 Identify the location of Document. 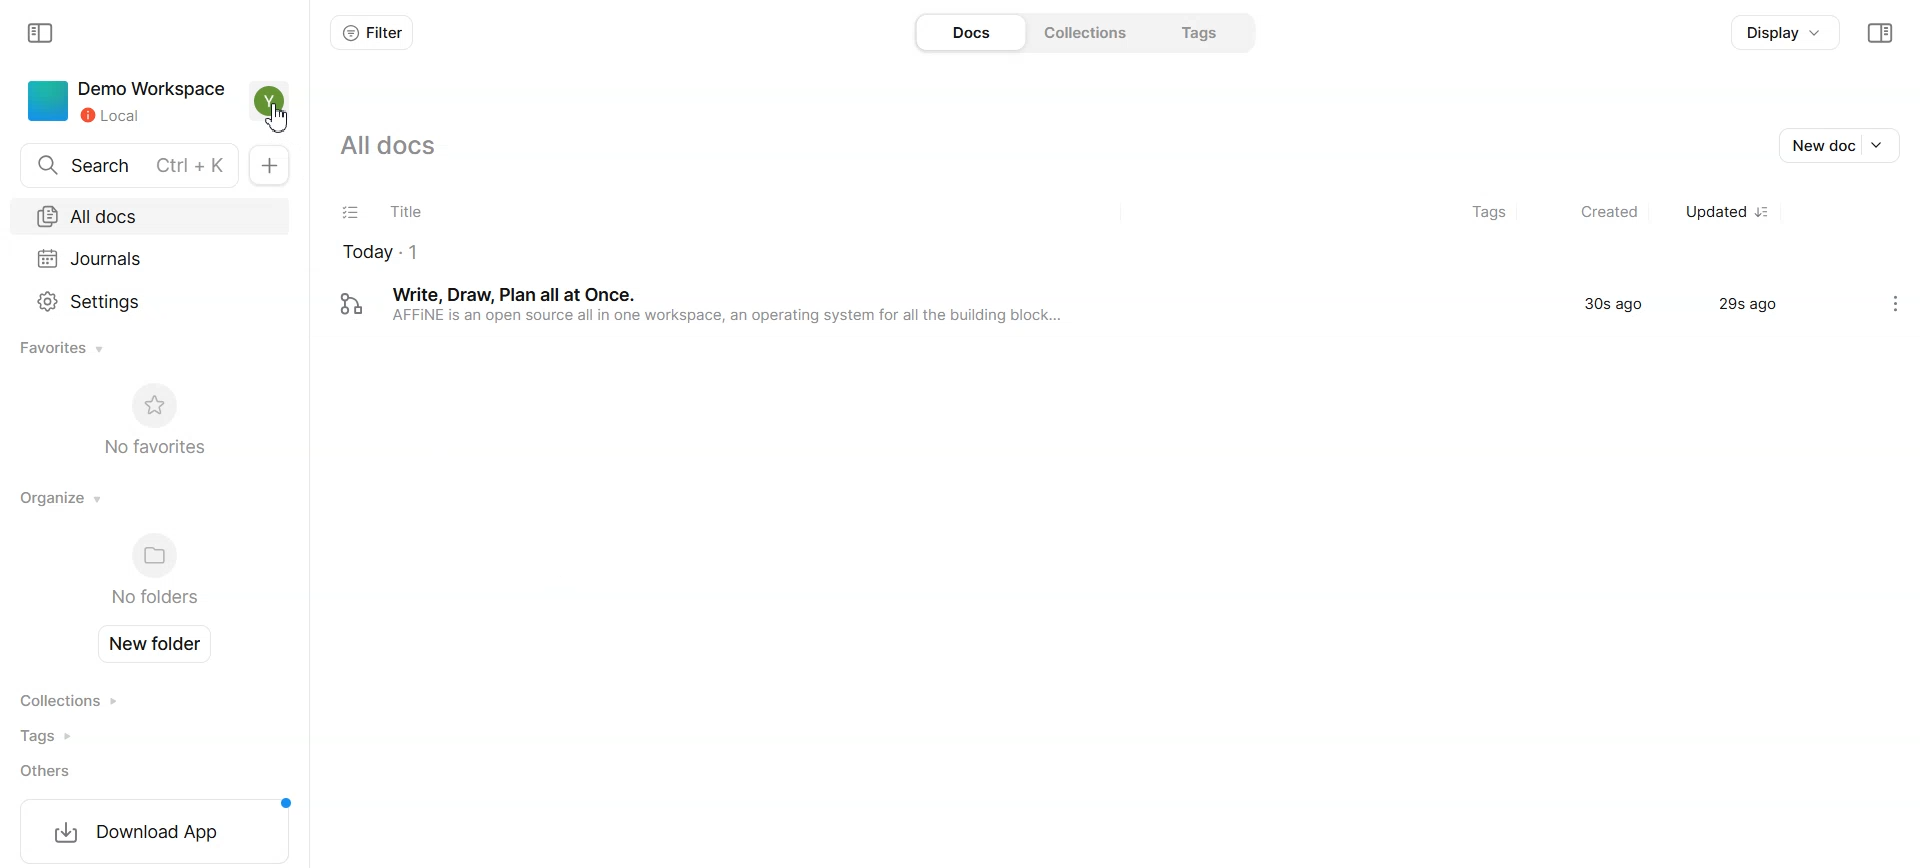
(1090, 304).